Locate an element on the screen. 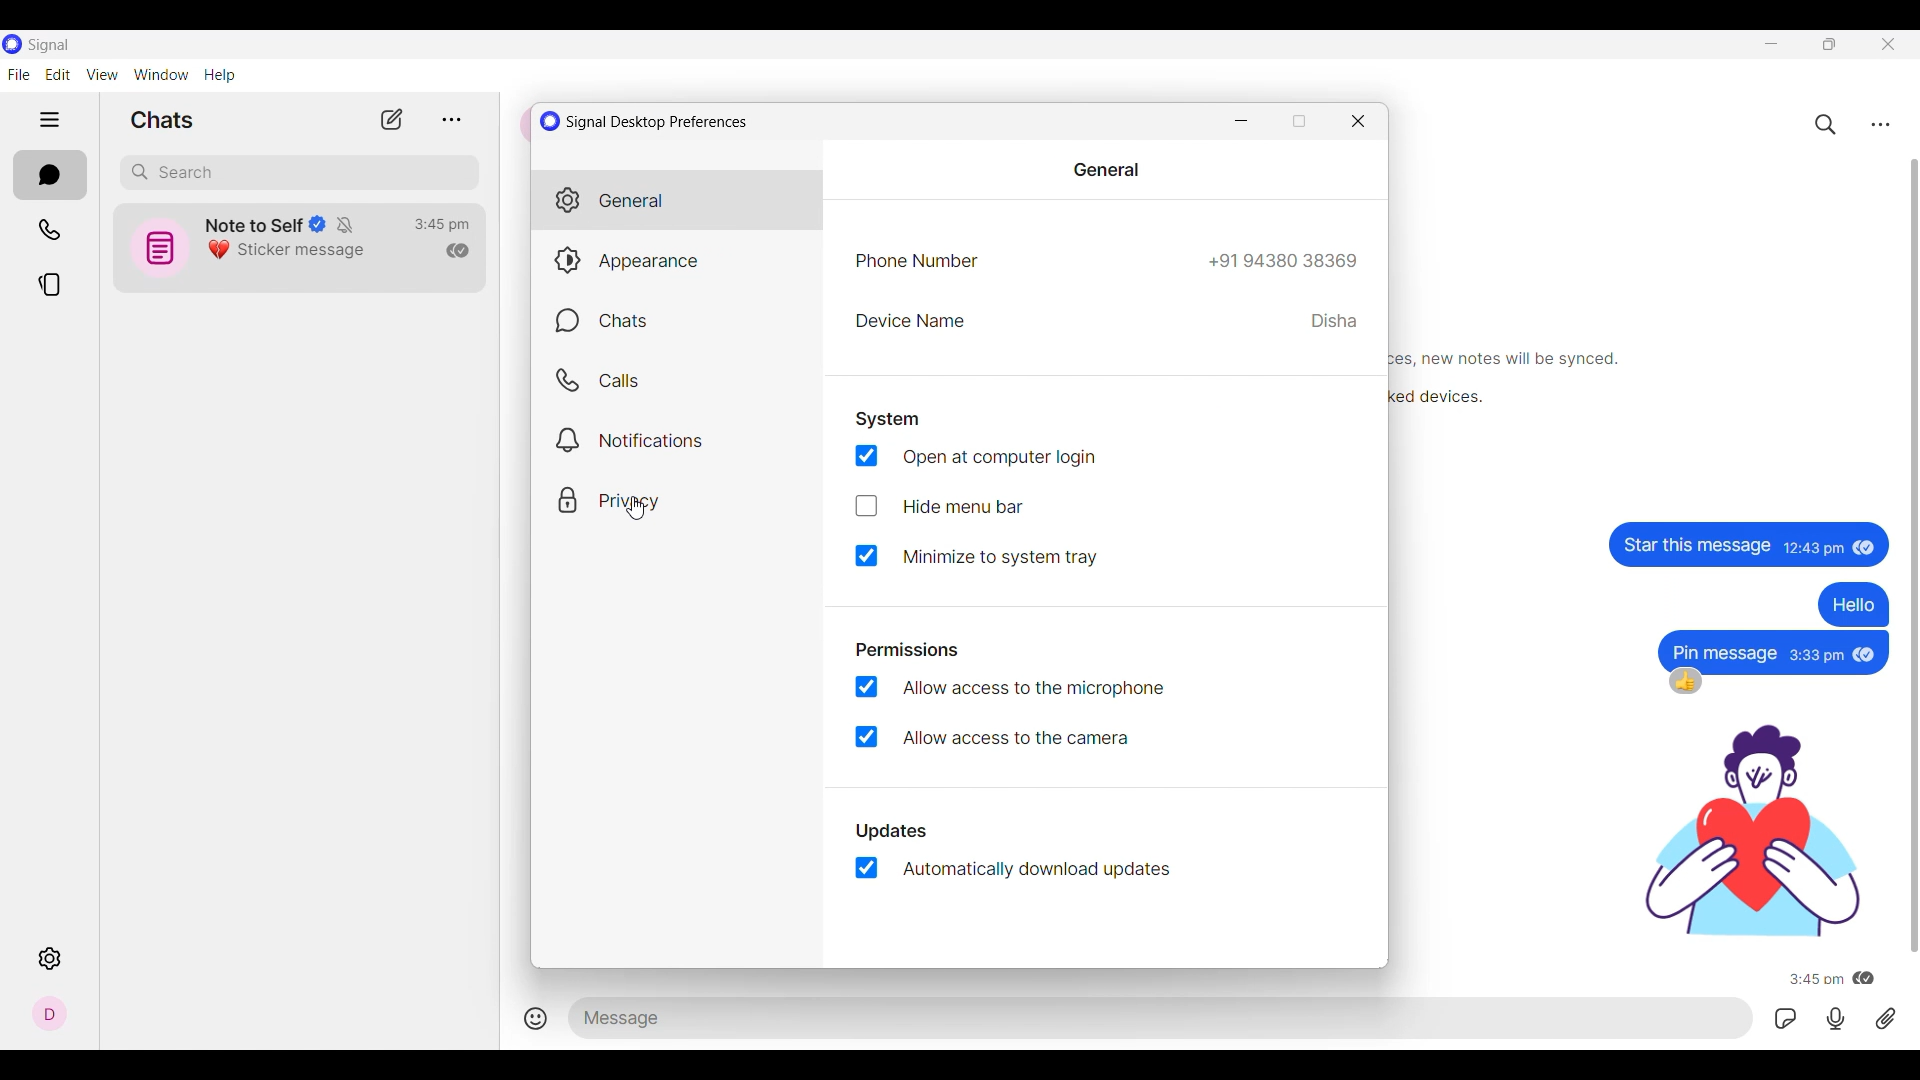  text message is located at coordinates (1724, 652).